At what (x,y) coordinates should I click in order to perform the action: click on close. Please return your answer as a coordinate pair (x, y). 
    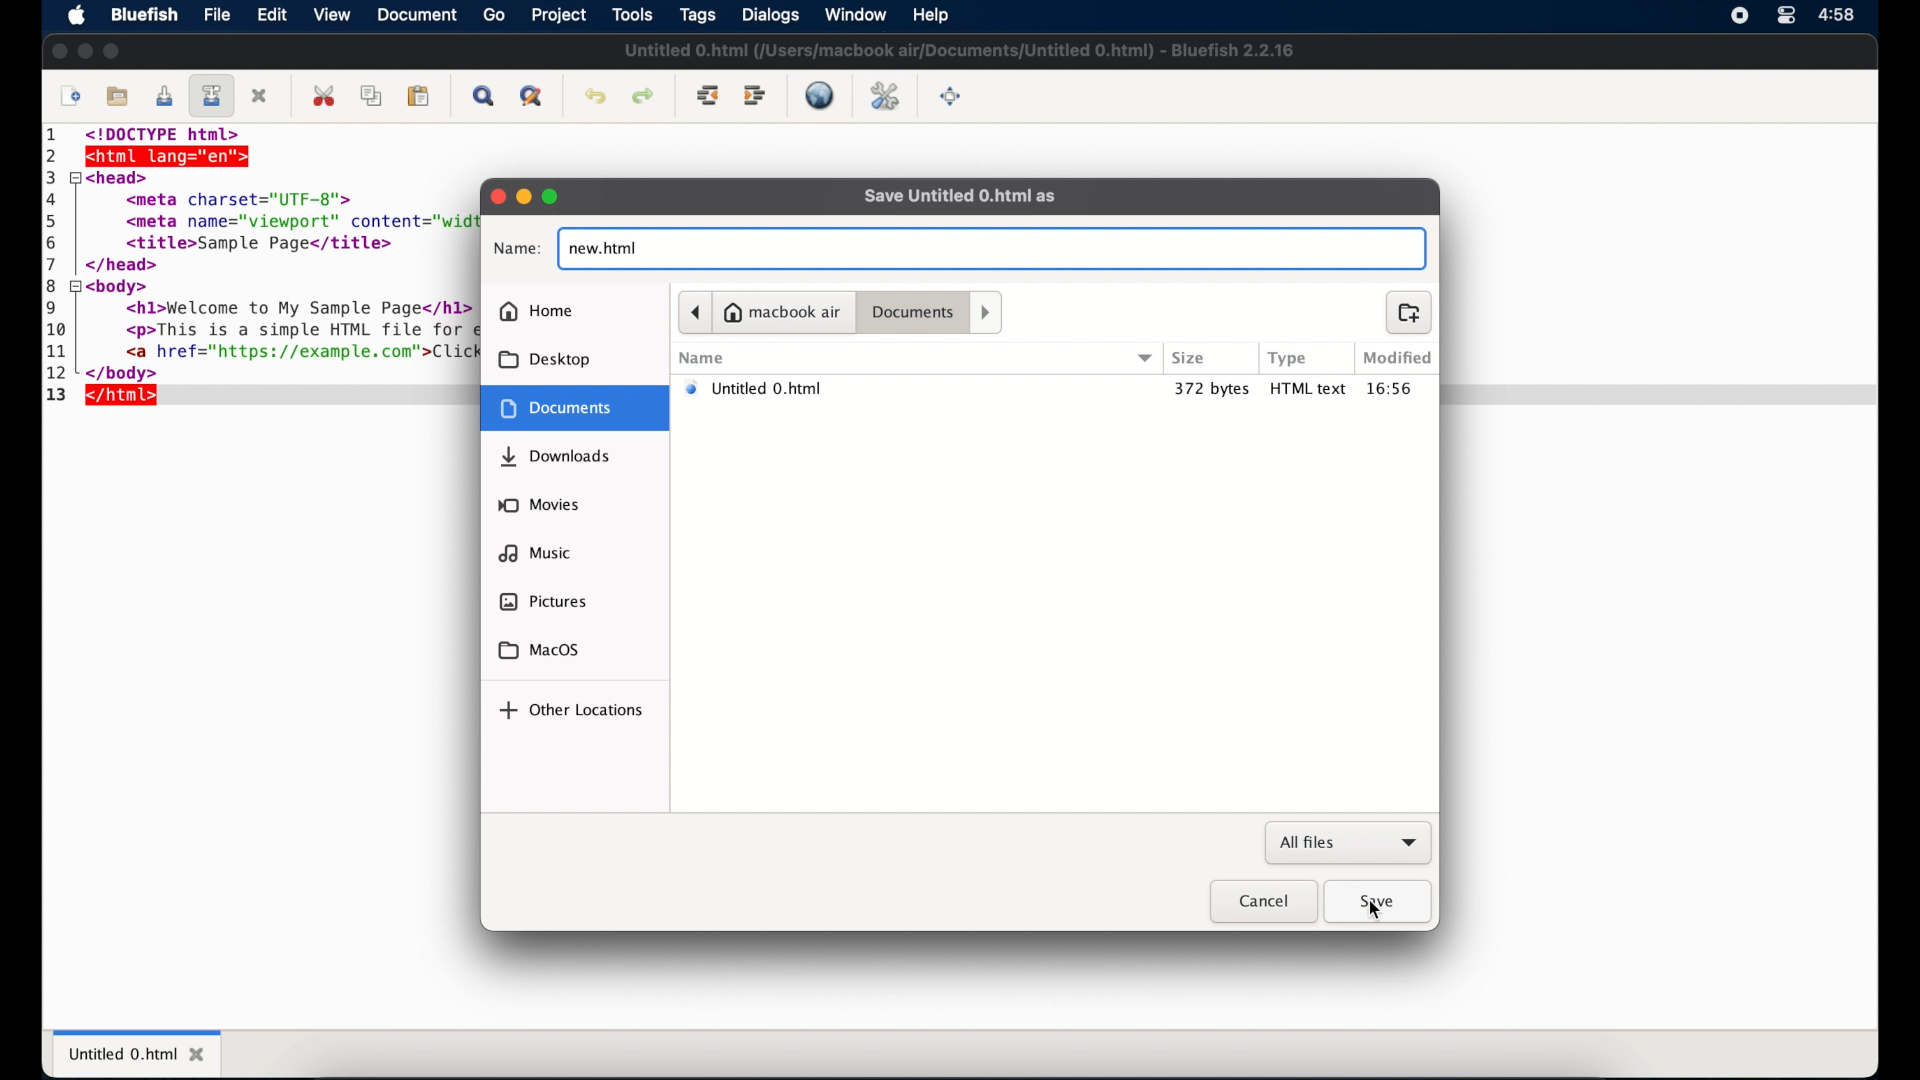
    Looking at the image, I should click on (58, 52).